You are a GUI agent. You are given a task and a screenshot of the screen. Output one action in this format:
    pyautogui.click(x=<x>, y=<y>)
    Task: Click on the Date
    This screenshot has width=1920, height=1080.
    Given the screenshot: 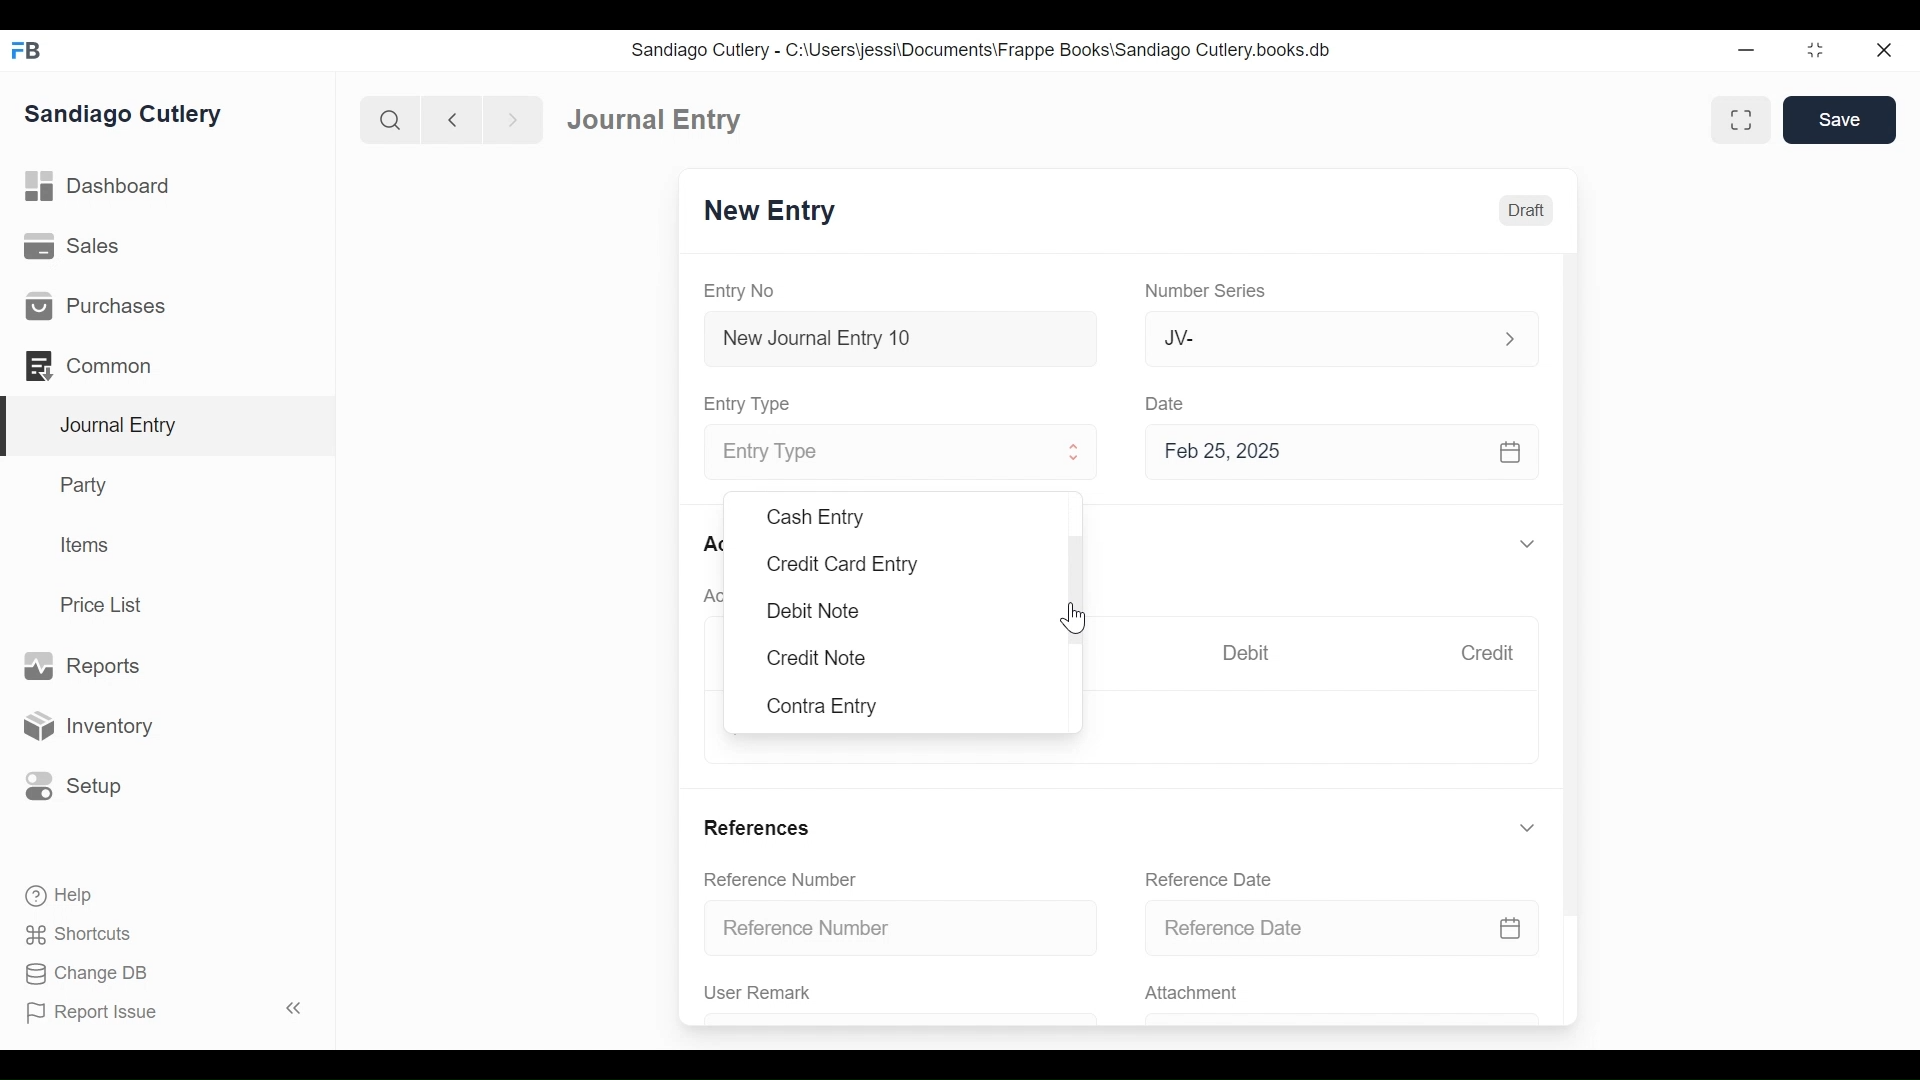 What is the action you would take?
    pyautogui.click(x=1168, y=403)
    